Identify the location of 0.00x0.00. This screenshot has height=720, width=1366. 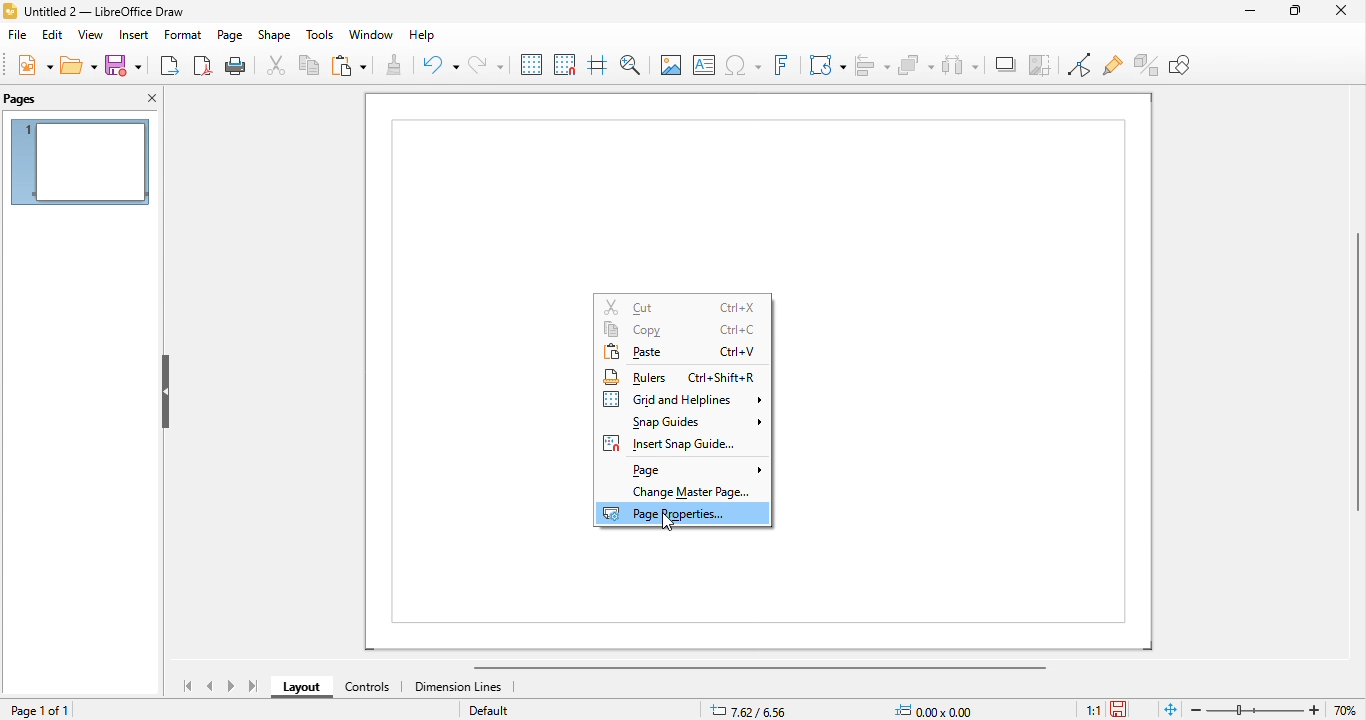
(940, 708).